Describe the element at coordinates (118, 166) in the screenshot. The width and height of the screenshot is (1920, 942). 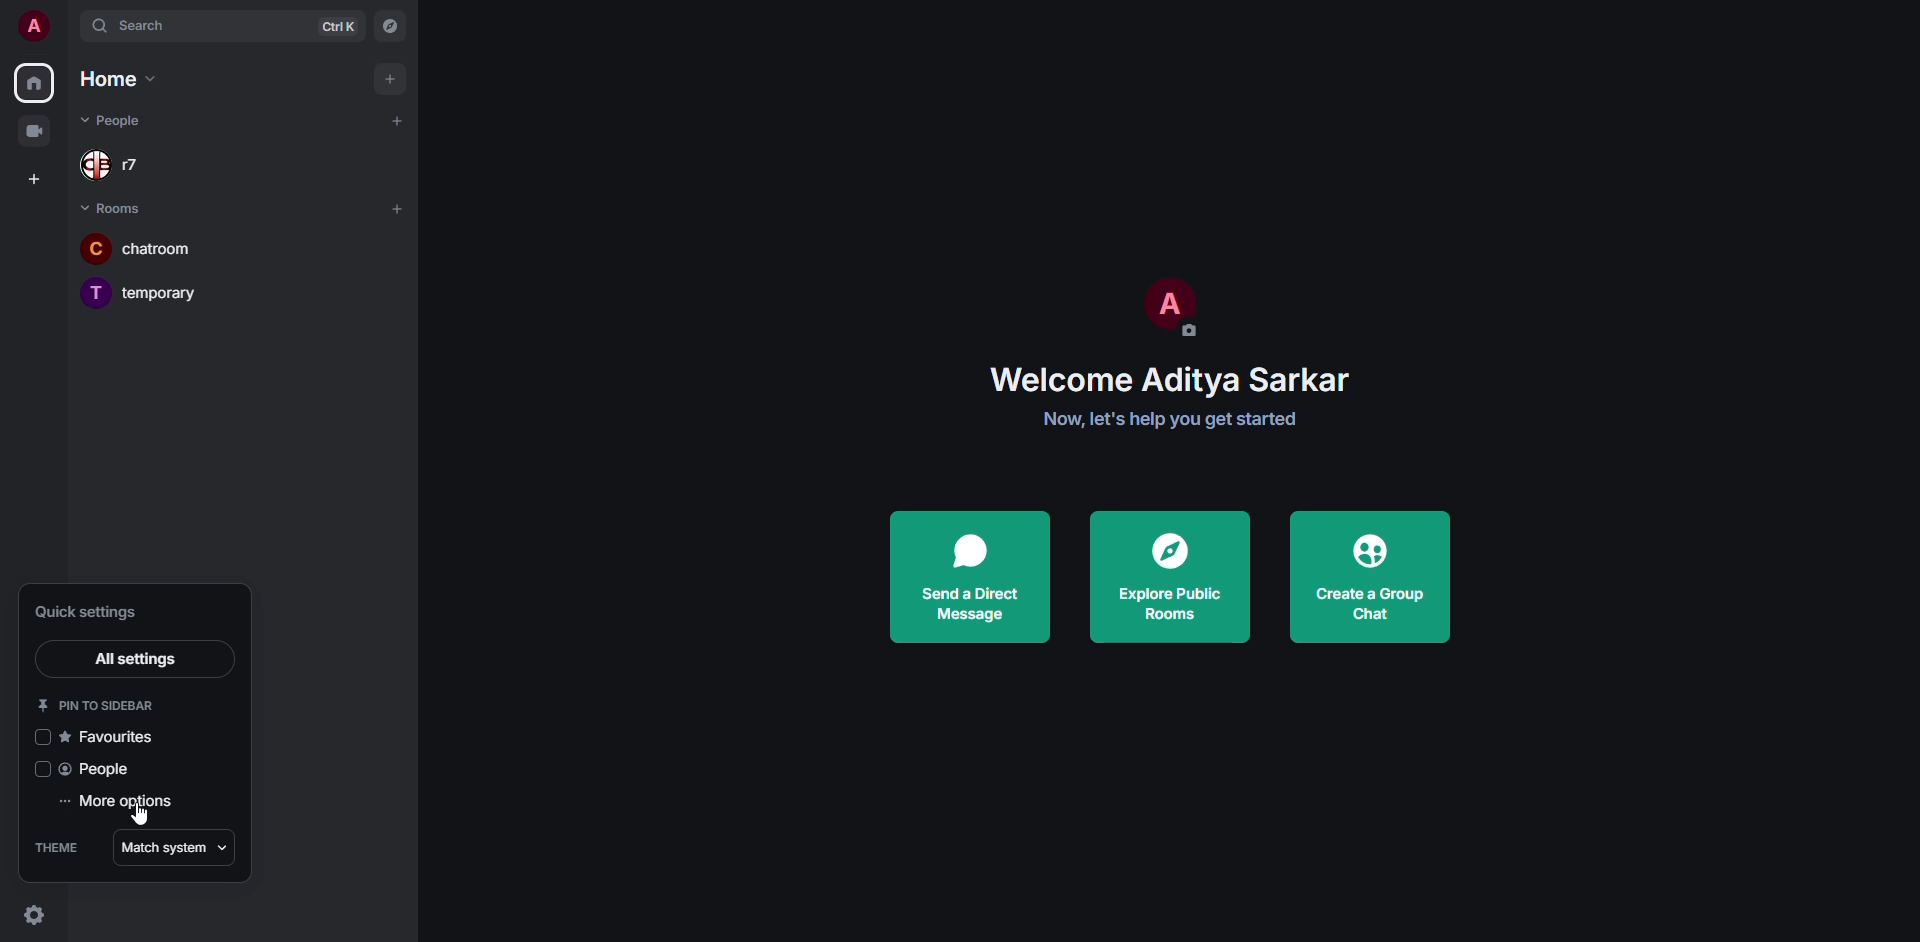
I see `people` at that location.